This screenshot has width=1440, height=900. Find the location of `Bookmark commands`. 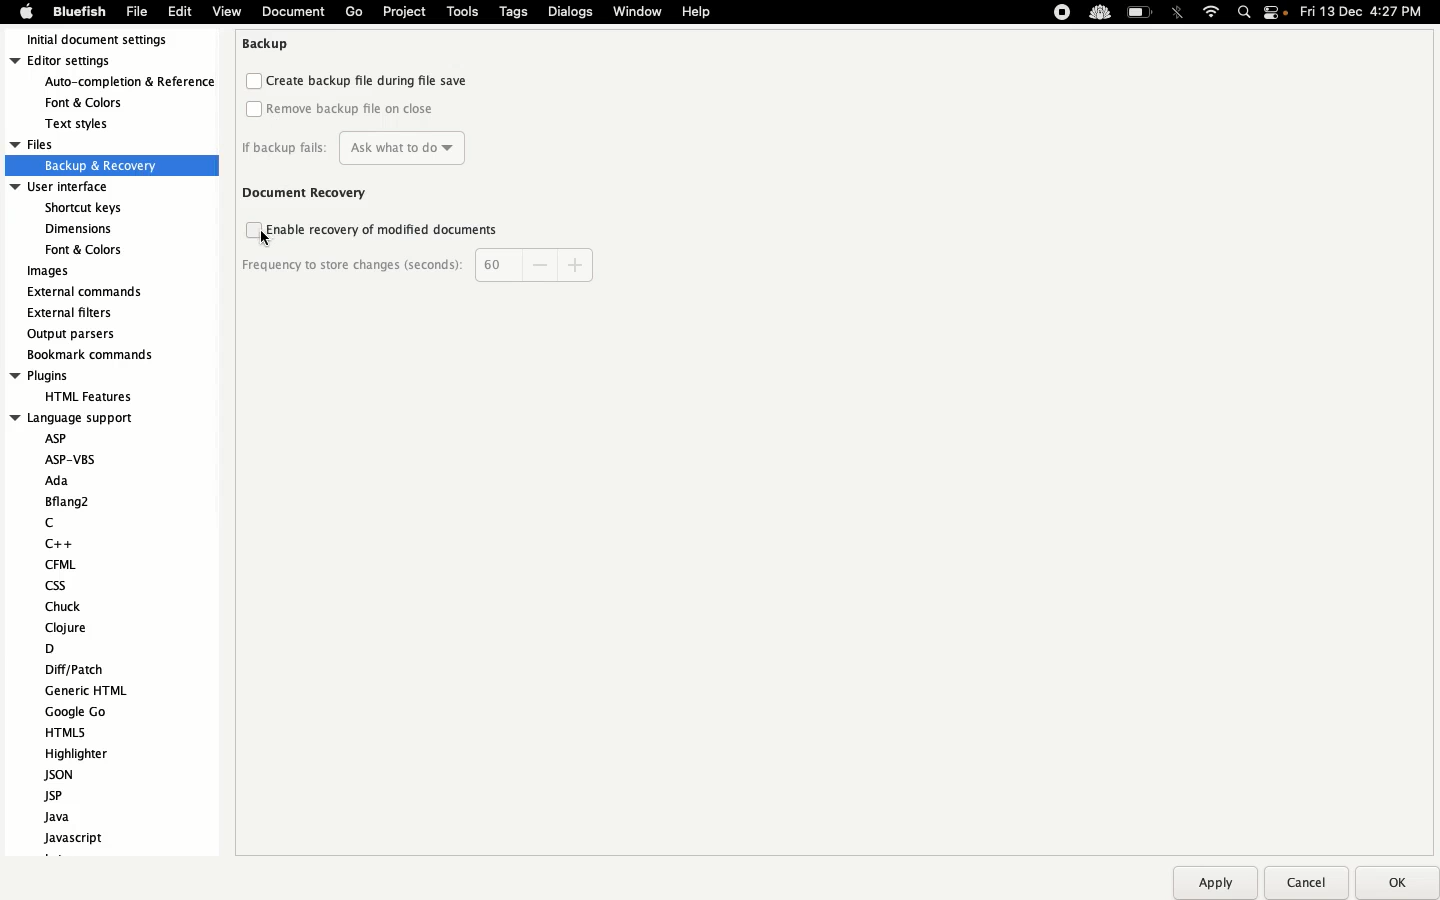

Bookmark commands is located at coordinates (108, 356).